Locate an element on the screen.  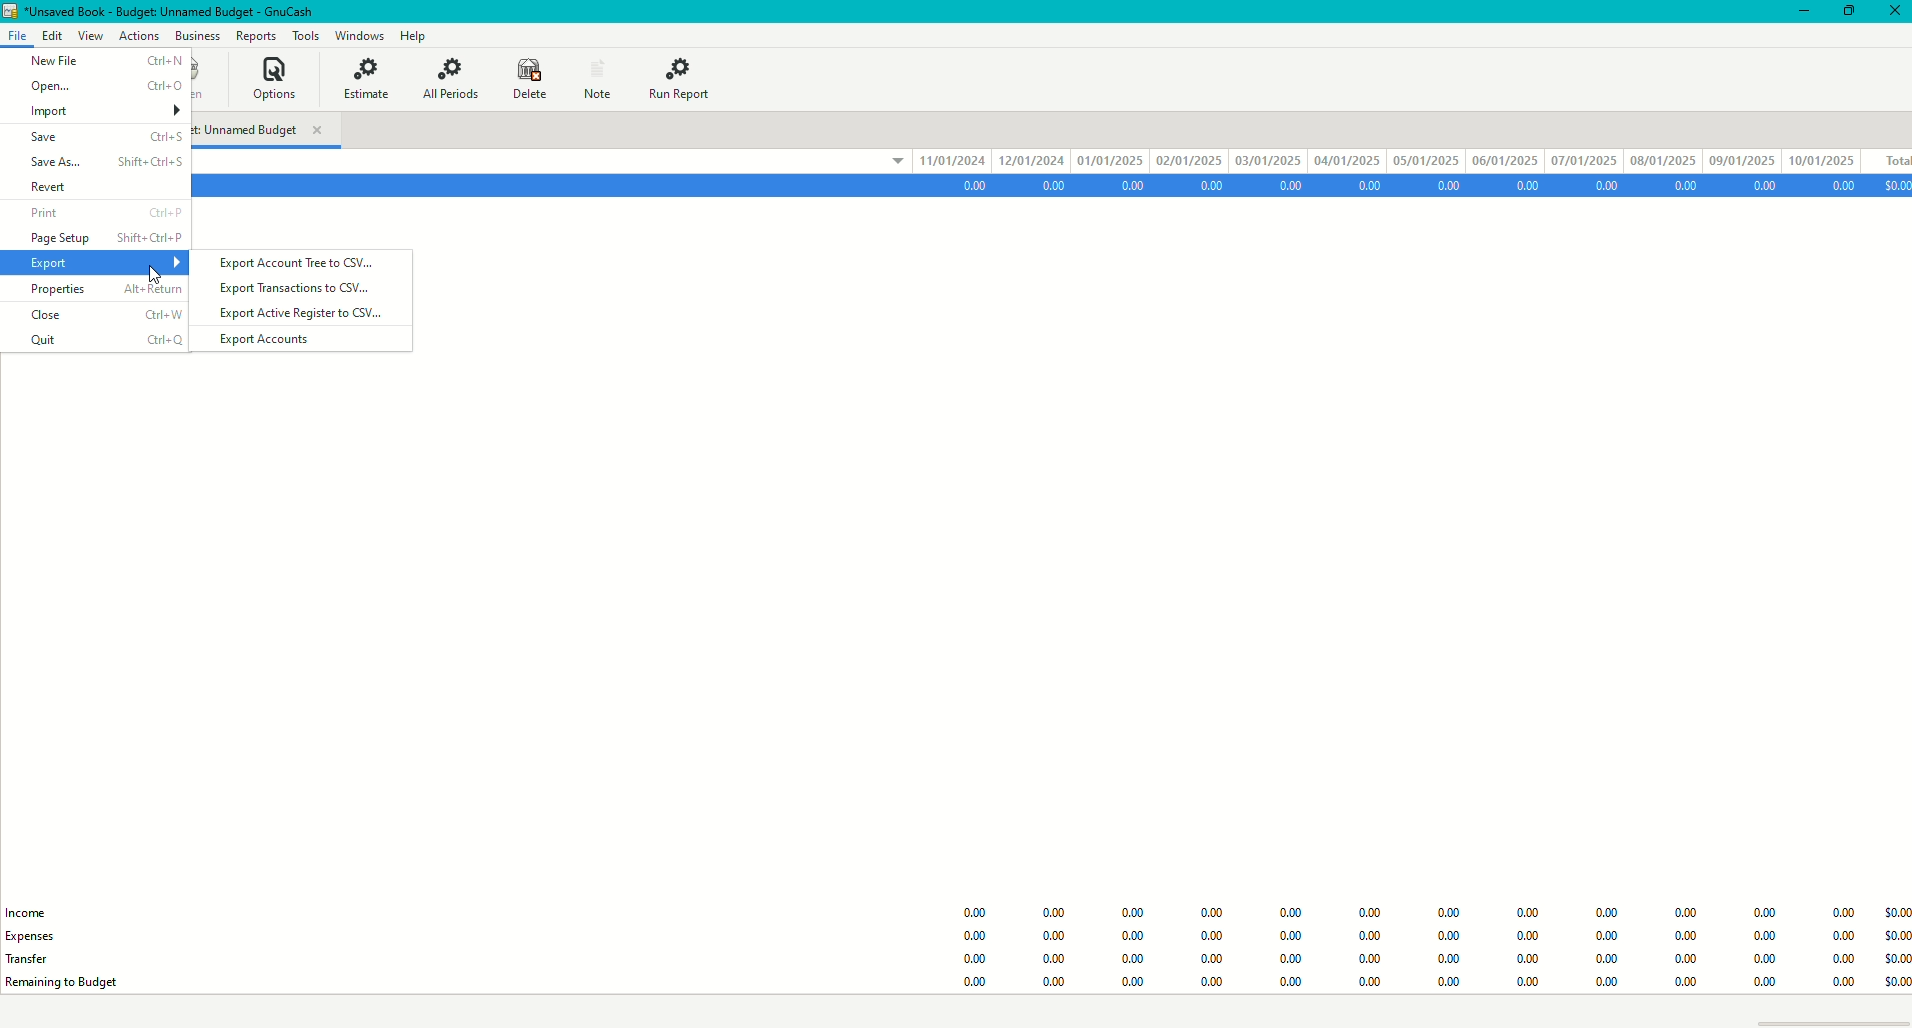
Reports is located at coordinates (251, 35).